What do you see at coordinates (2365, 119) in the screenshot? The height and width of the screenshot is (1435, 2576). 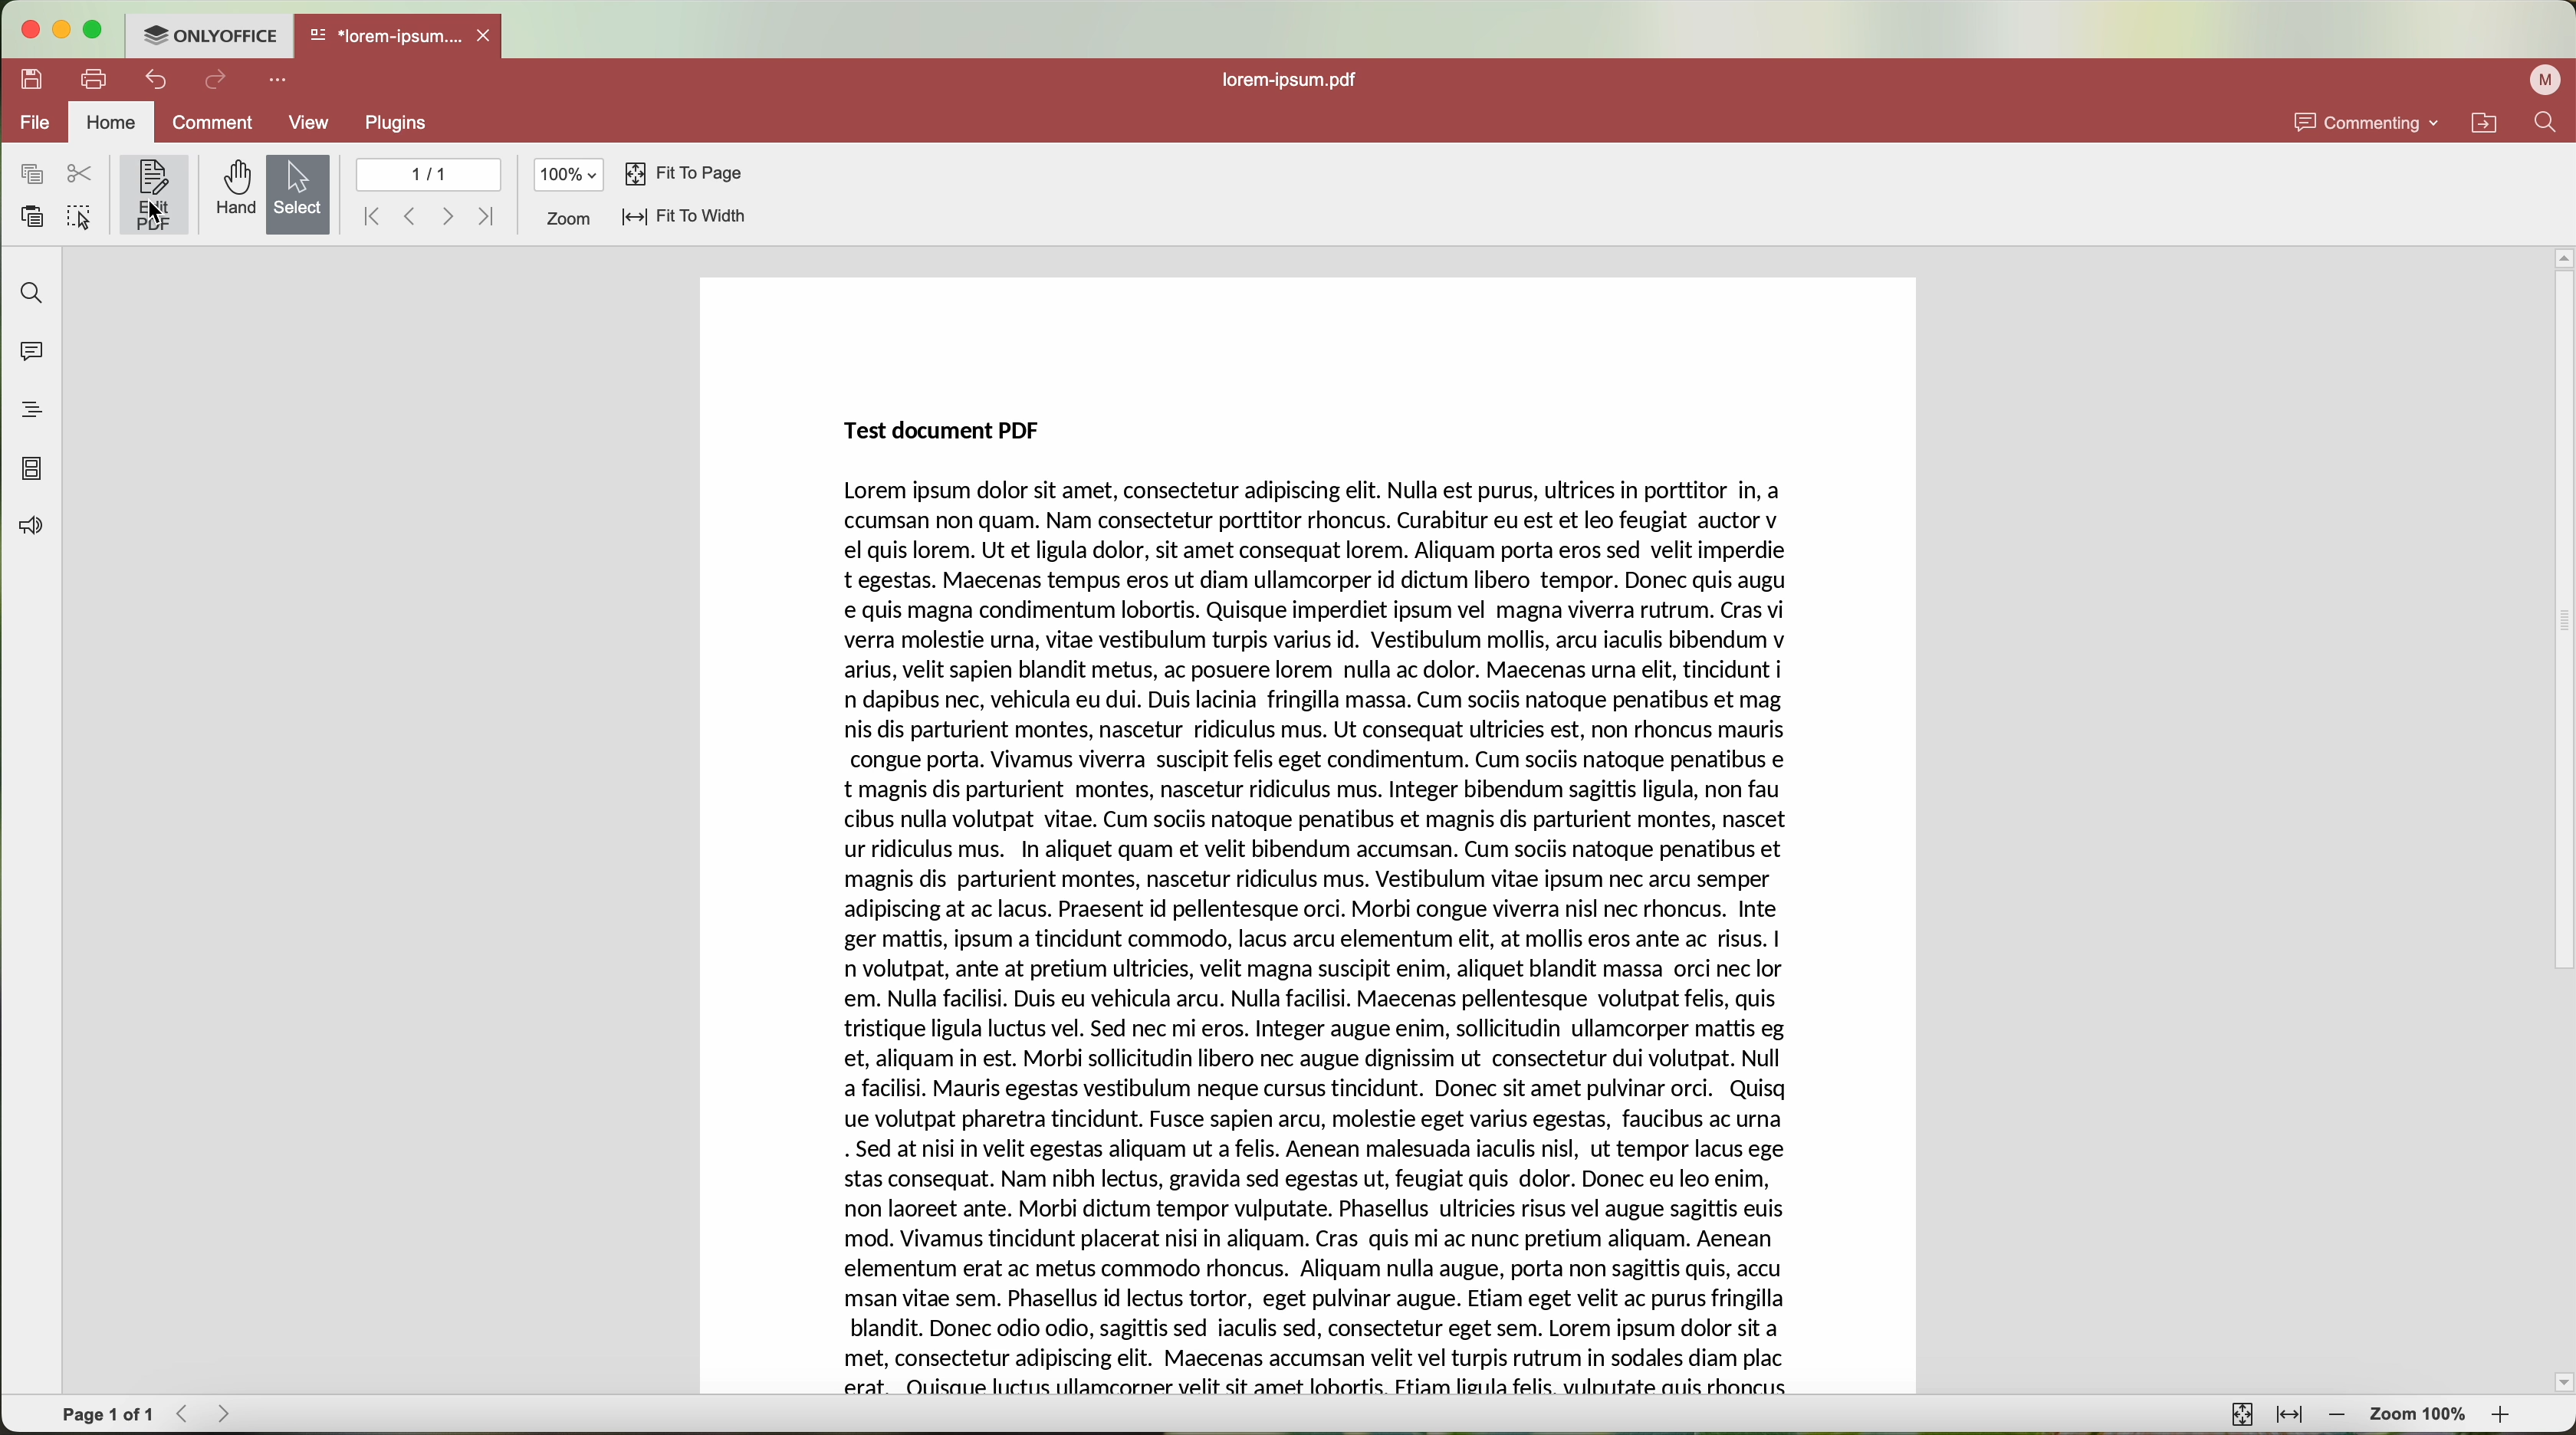 I see `commenting` at bounding box center [2365, 119].